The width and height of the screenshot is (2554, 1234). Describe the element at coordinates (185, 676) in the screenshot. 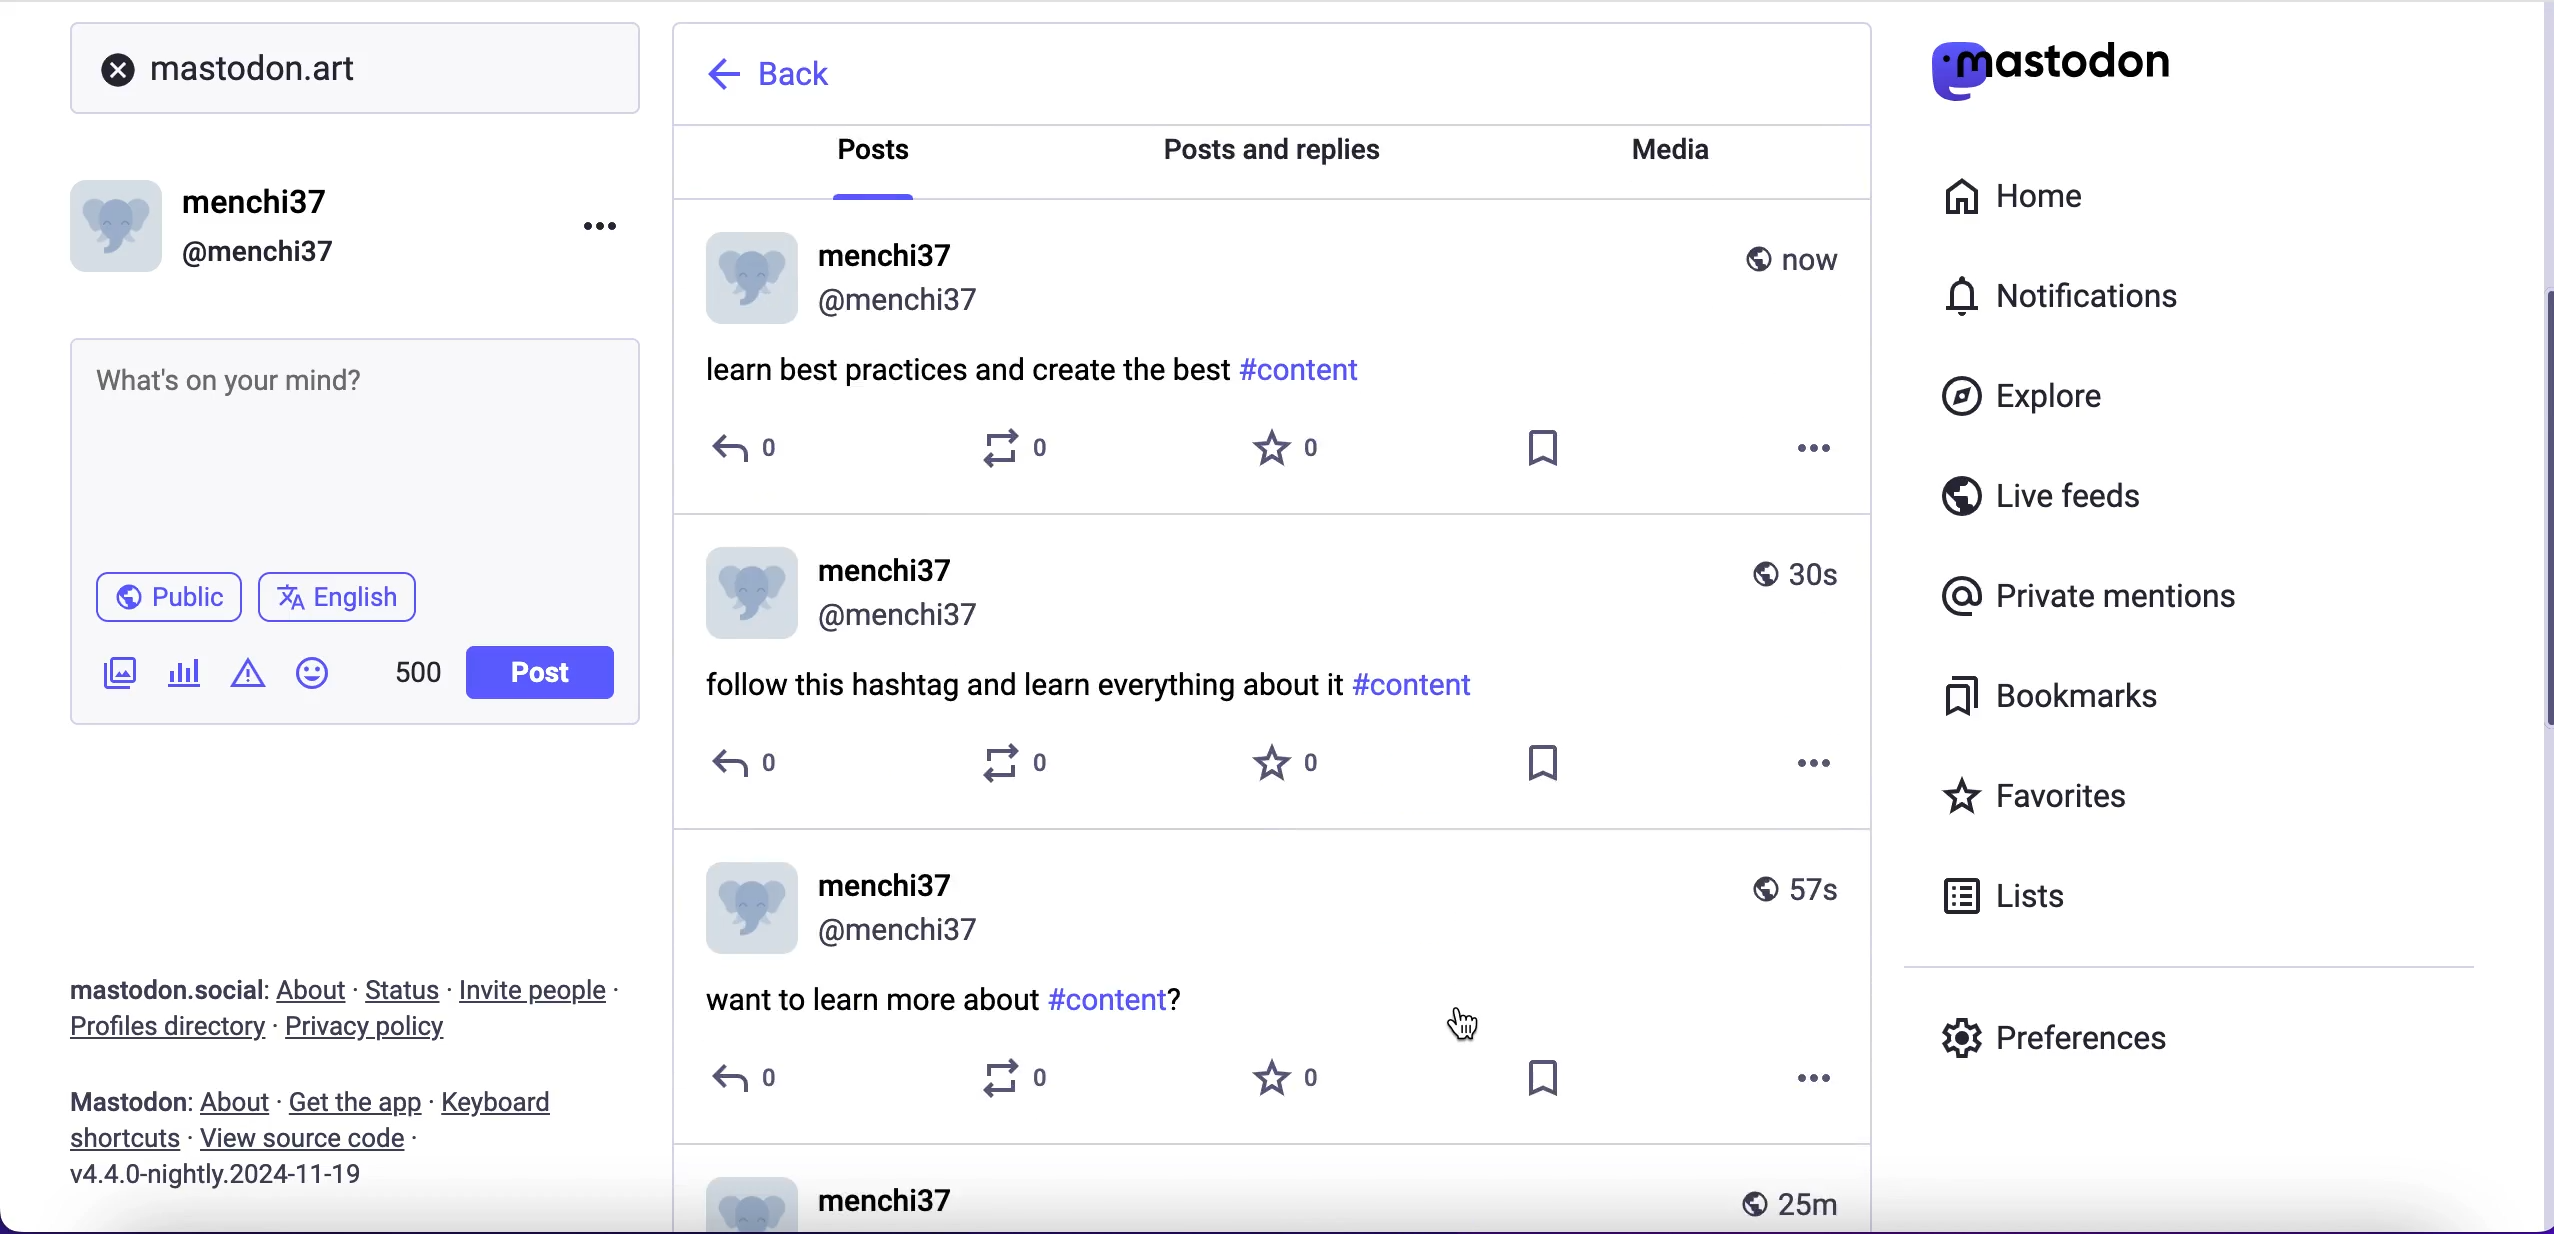

I see `add poll` at that location.